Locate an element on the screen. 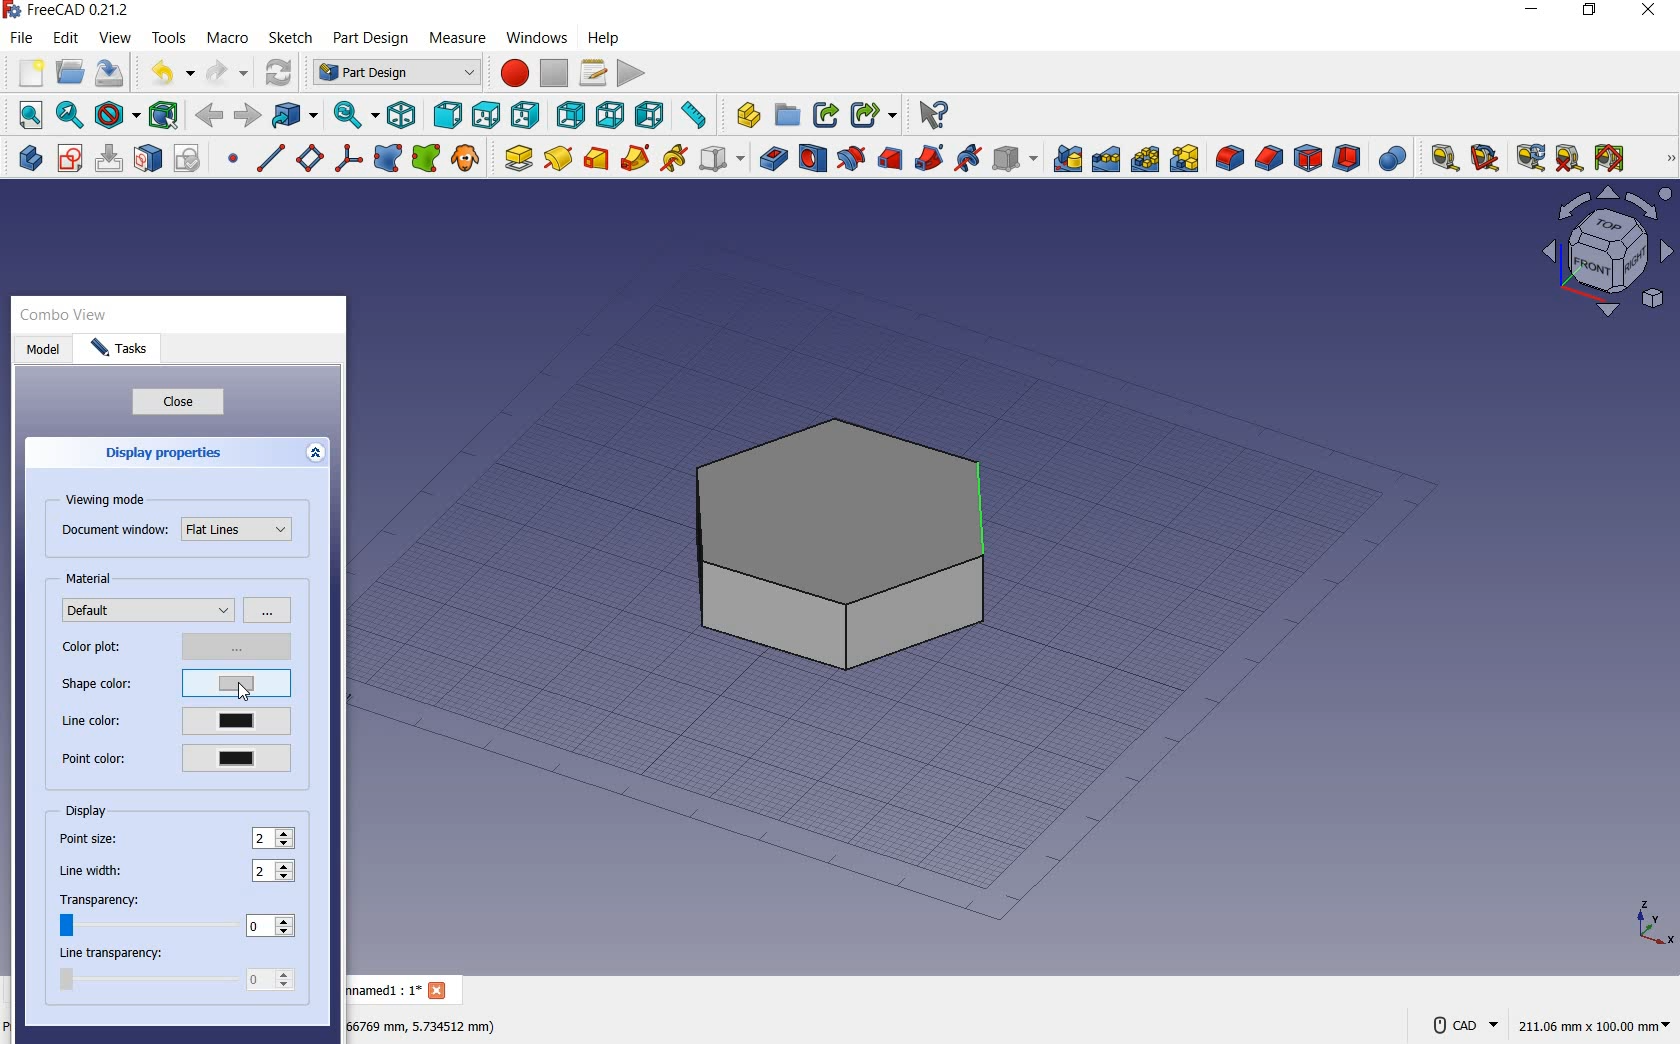 Image resolution: width=1680 pixels, height=1044 pixels. isometric is located at coordinates (405, 117).